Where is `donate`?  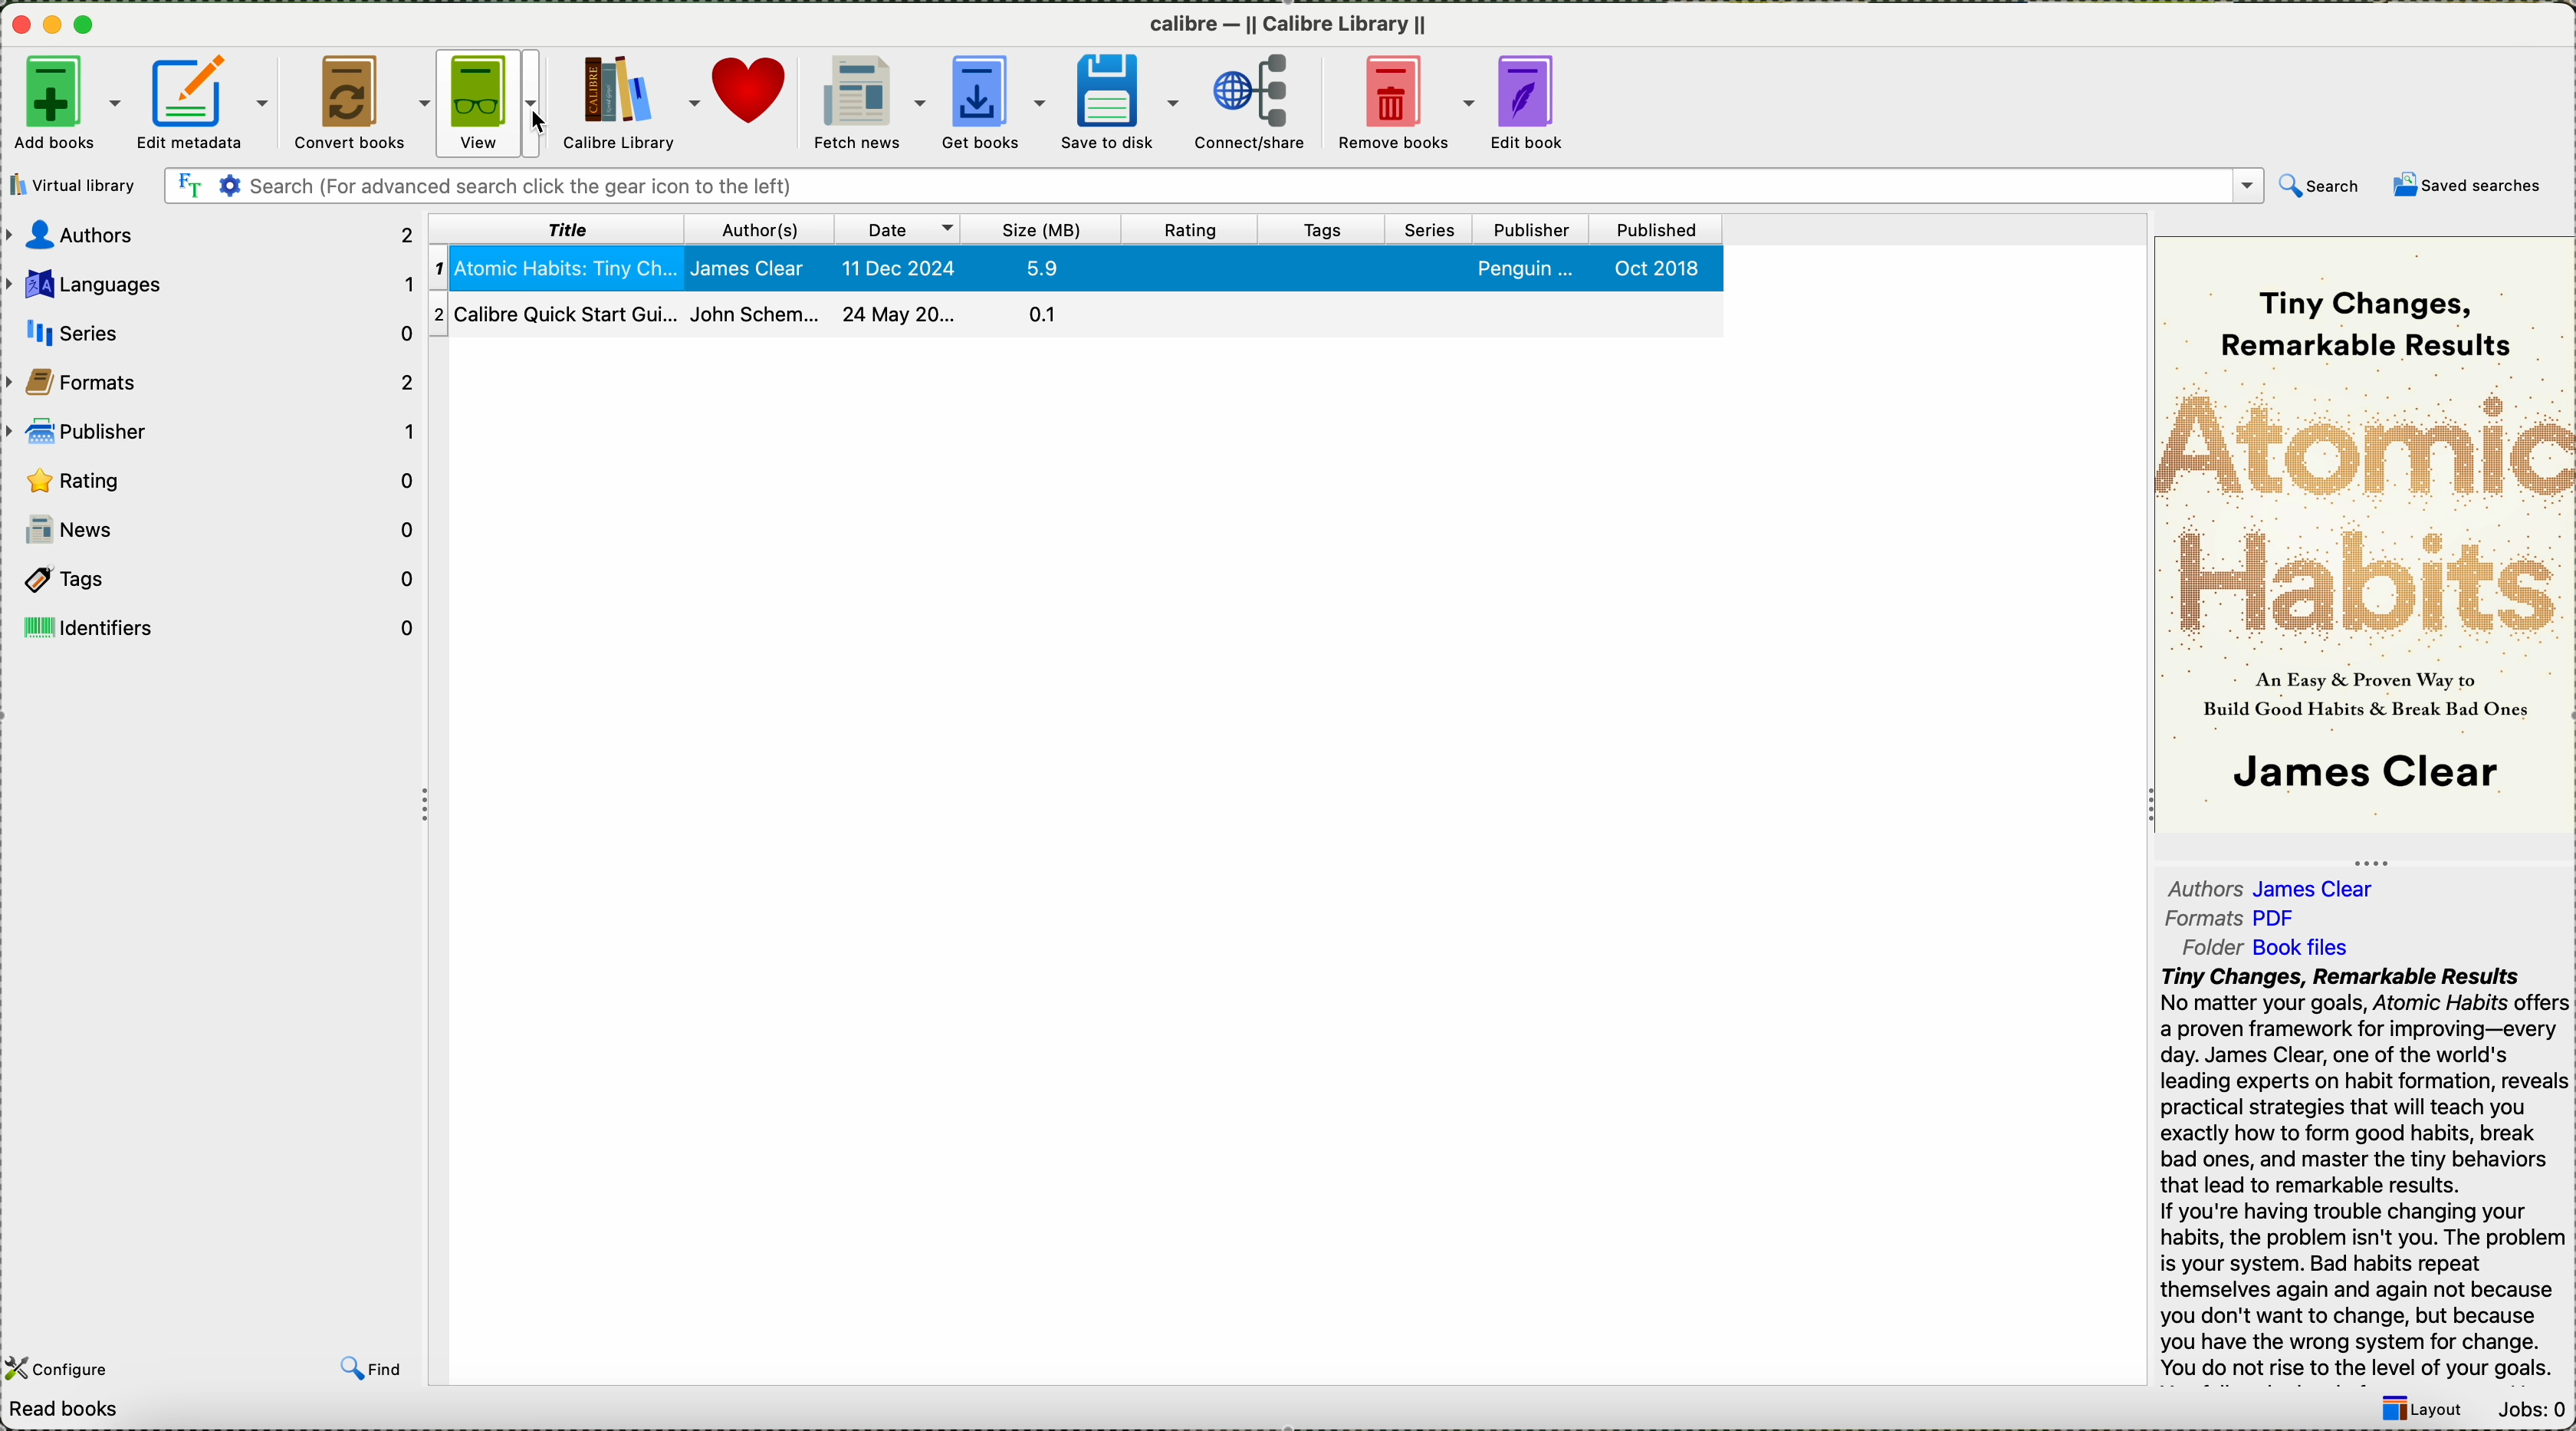
donate is located at coordinates (753, 100).